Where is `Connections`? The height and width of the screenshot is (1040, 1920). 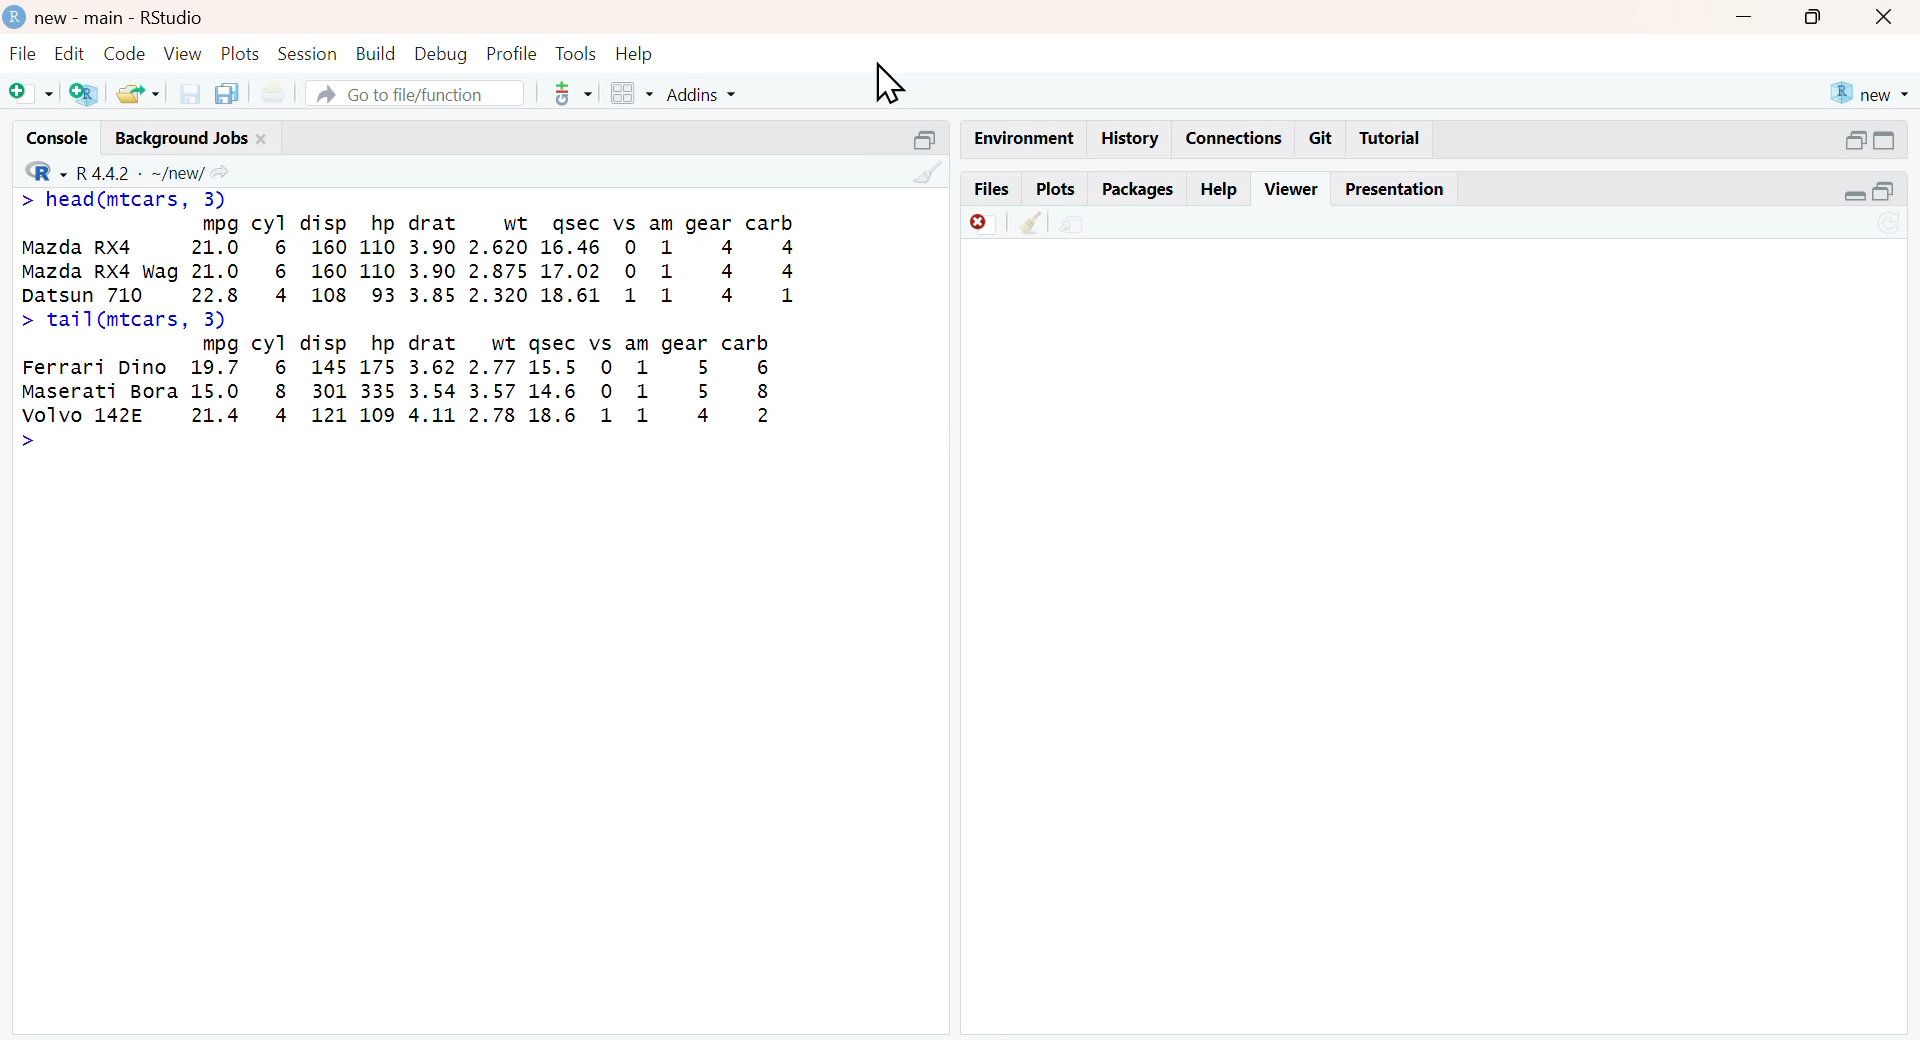
Connections is located at coordinates (1231, 136).